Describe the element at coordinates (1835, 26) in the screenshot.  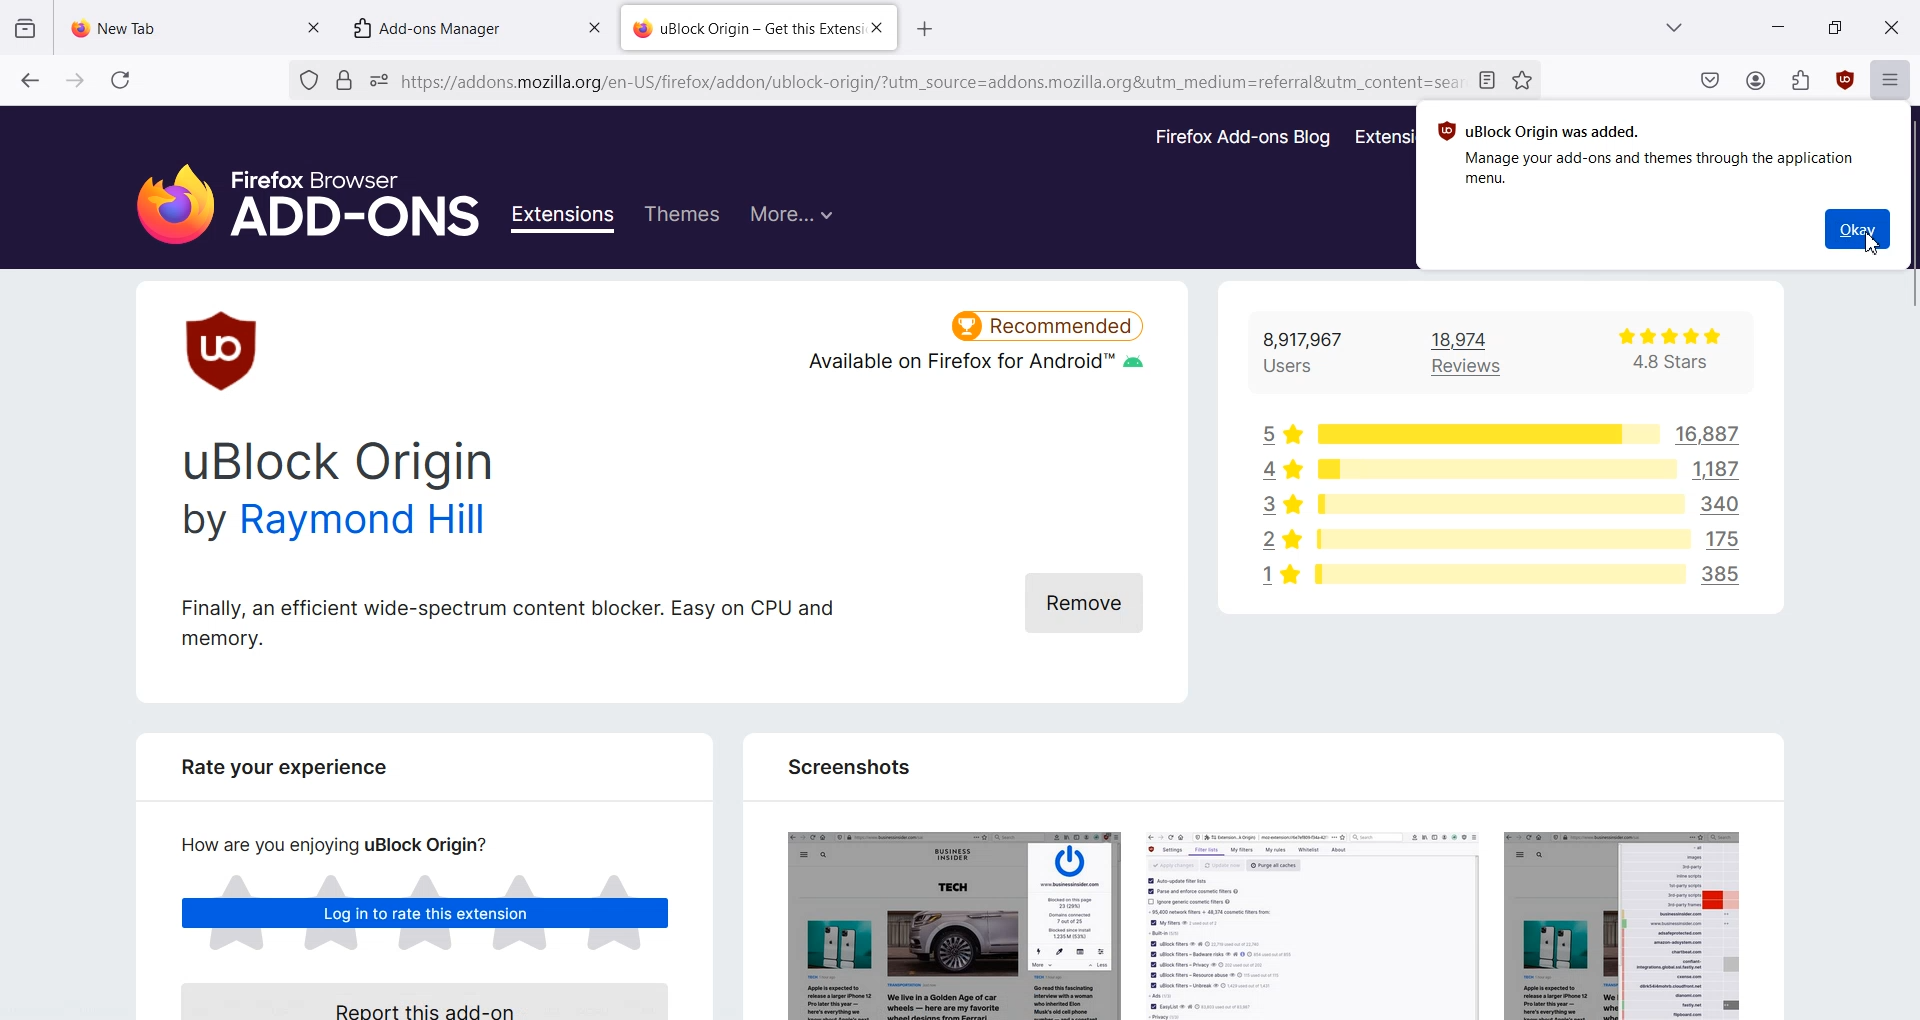
I see `Maximize` at that location.